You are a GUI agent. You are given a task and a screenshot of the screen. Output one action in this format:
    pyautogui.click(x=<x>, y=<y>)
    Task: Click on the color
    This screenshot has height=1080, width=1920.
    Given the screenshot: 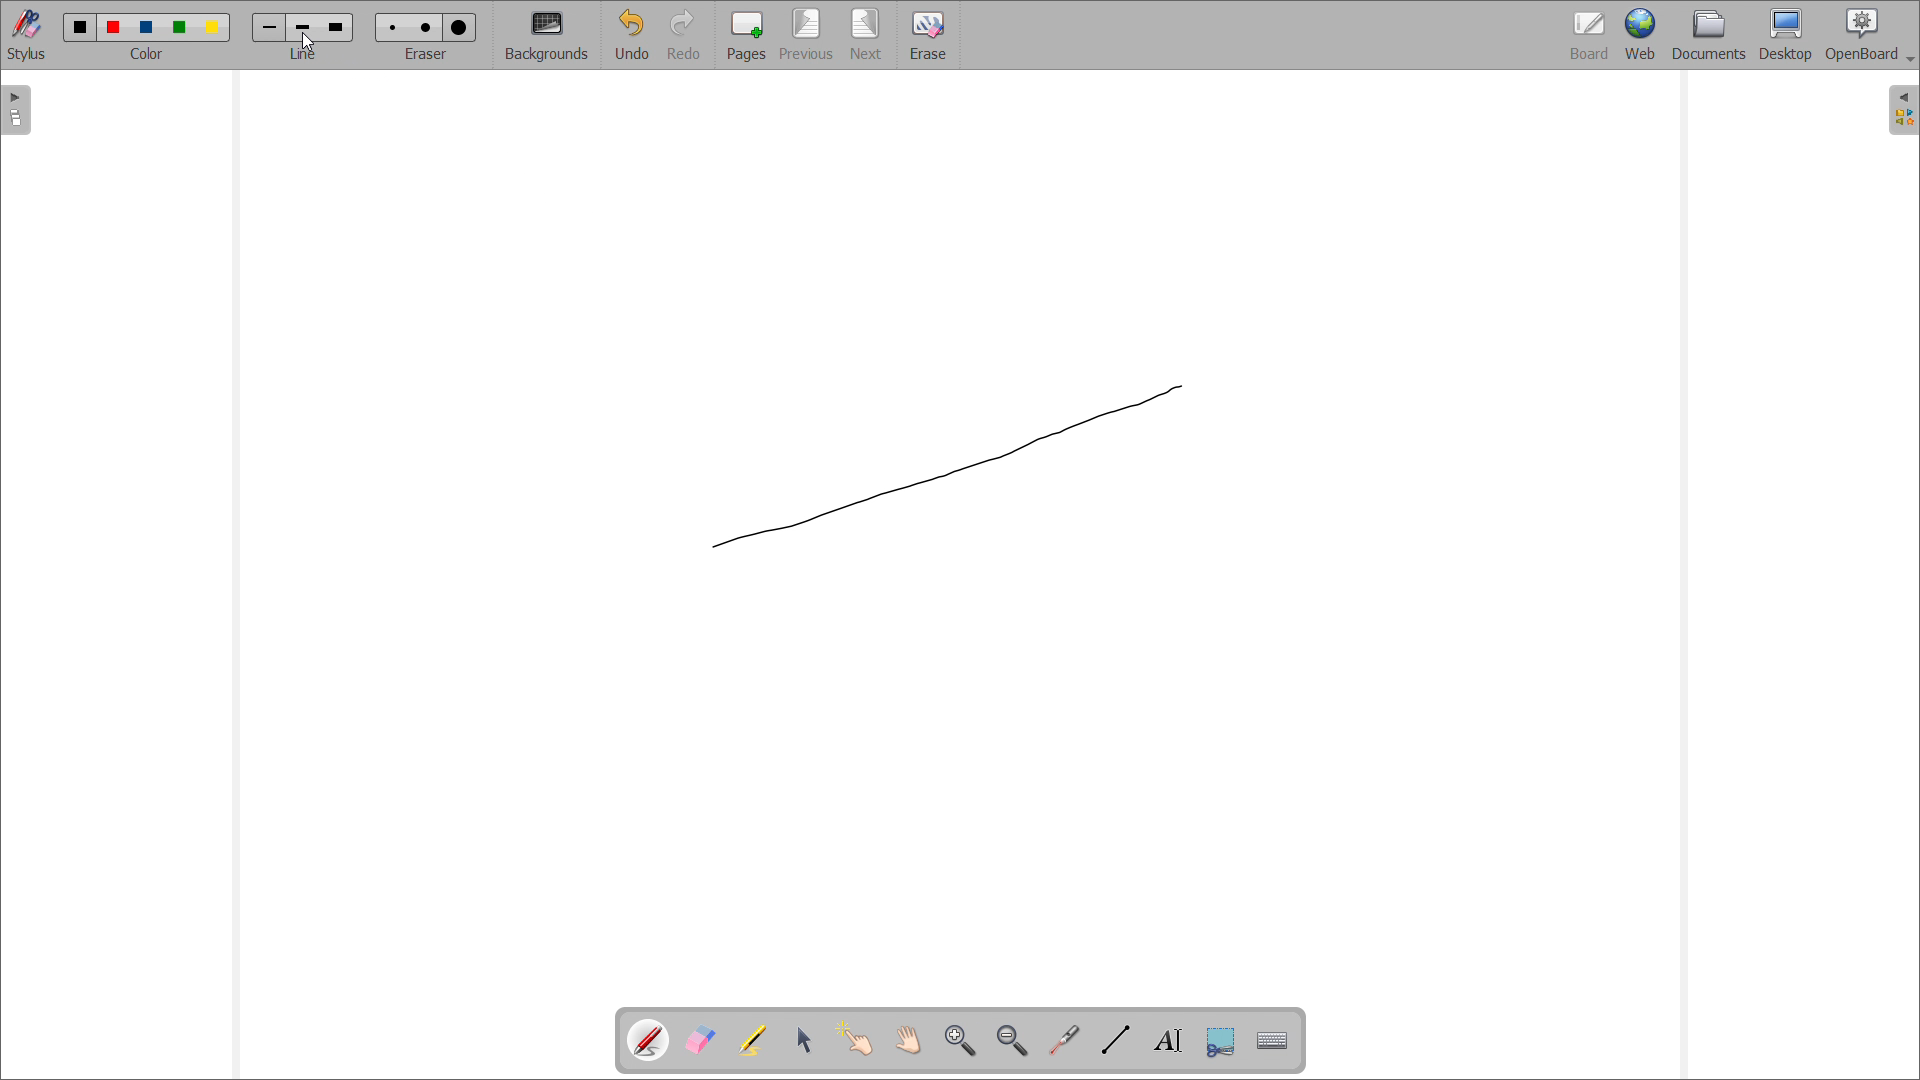 What is the action you would take?
    pyautogui.click(x=150, y=27)
    